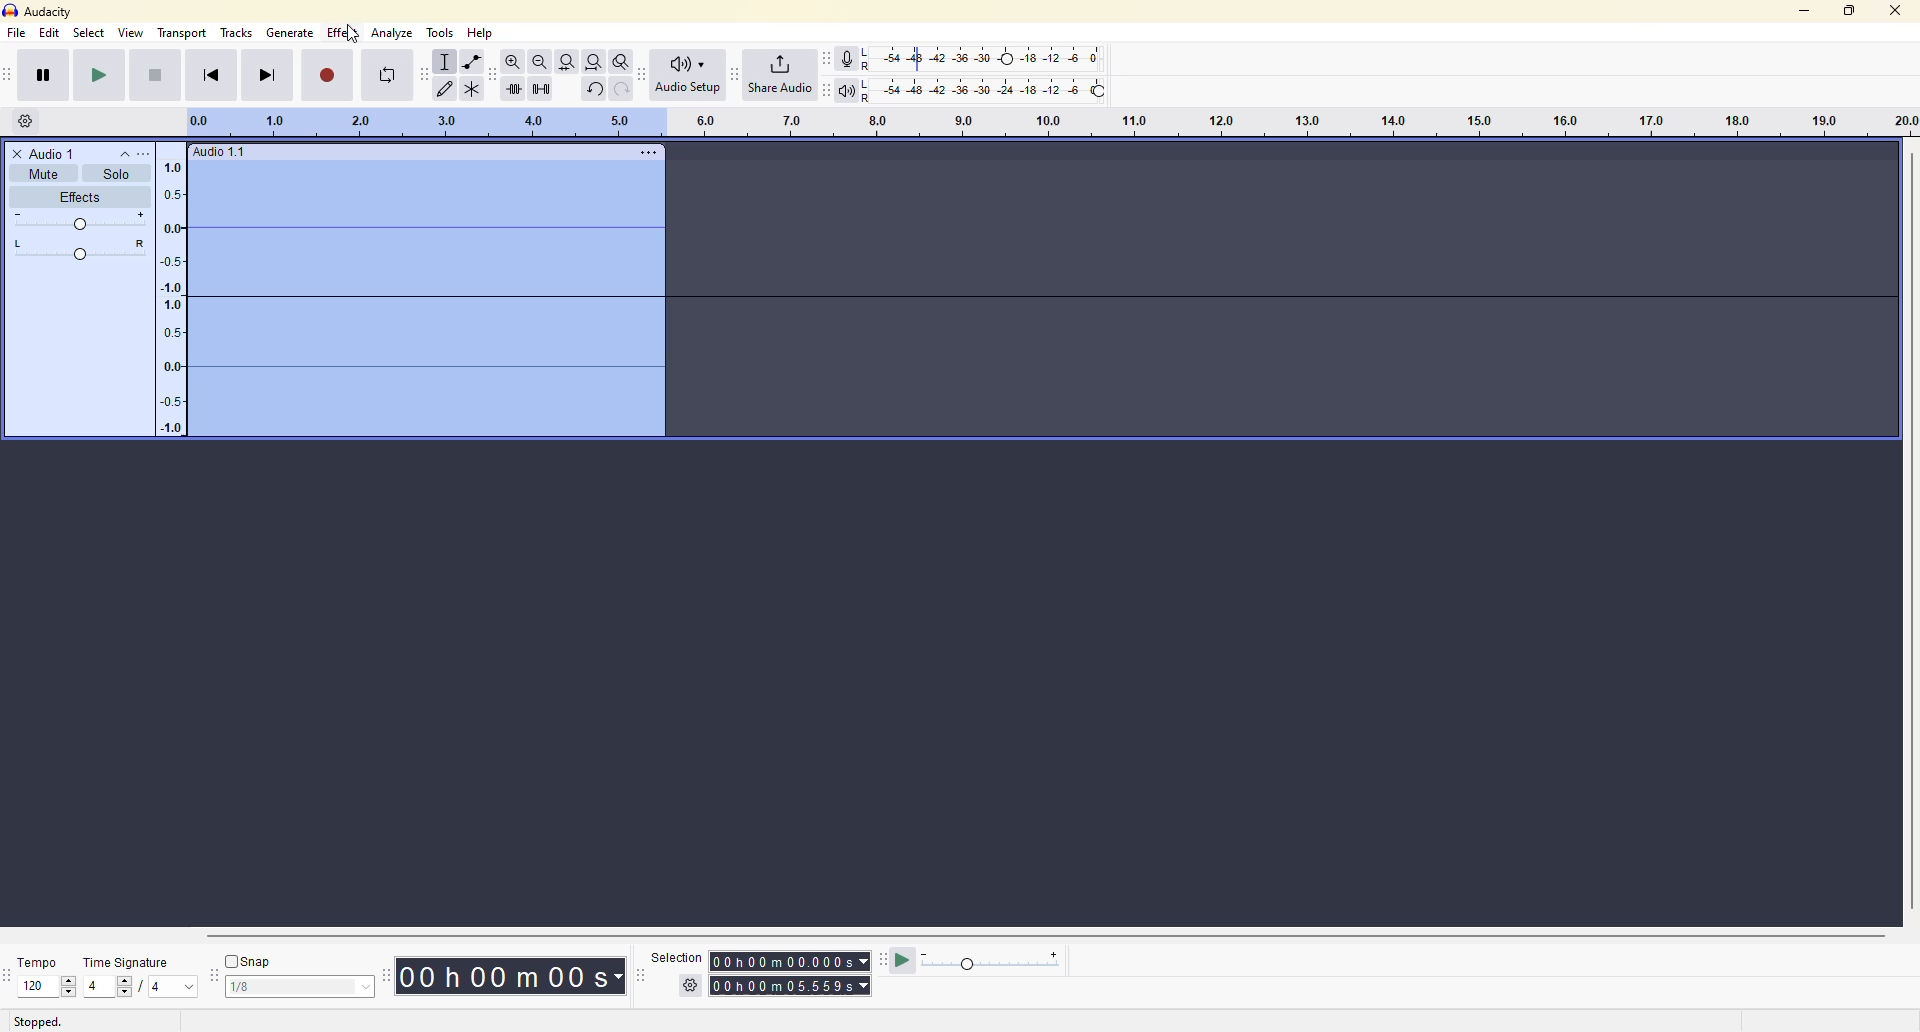 The image size is (1920, 1032). What do you see at coordinates (780, 74) in the screenshot?
I see `share audio` at bounding box center [780, 74].